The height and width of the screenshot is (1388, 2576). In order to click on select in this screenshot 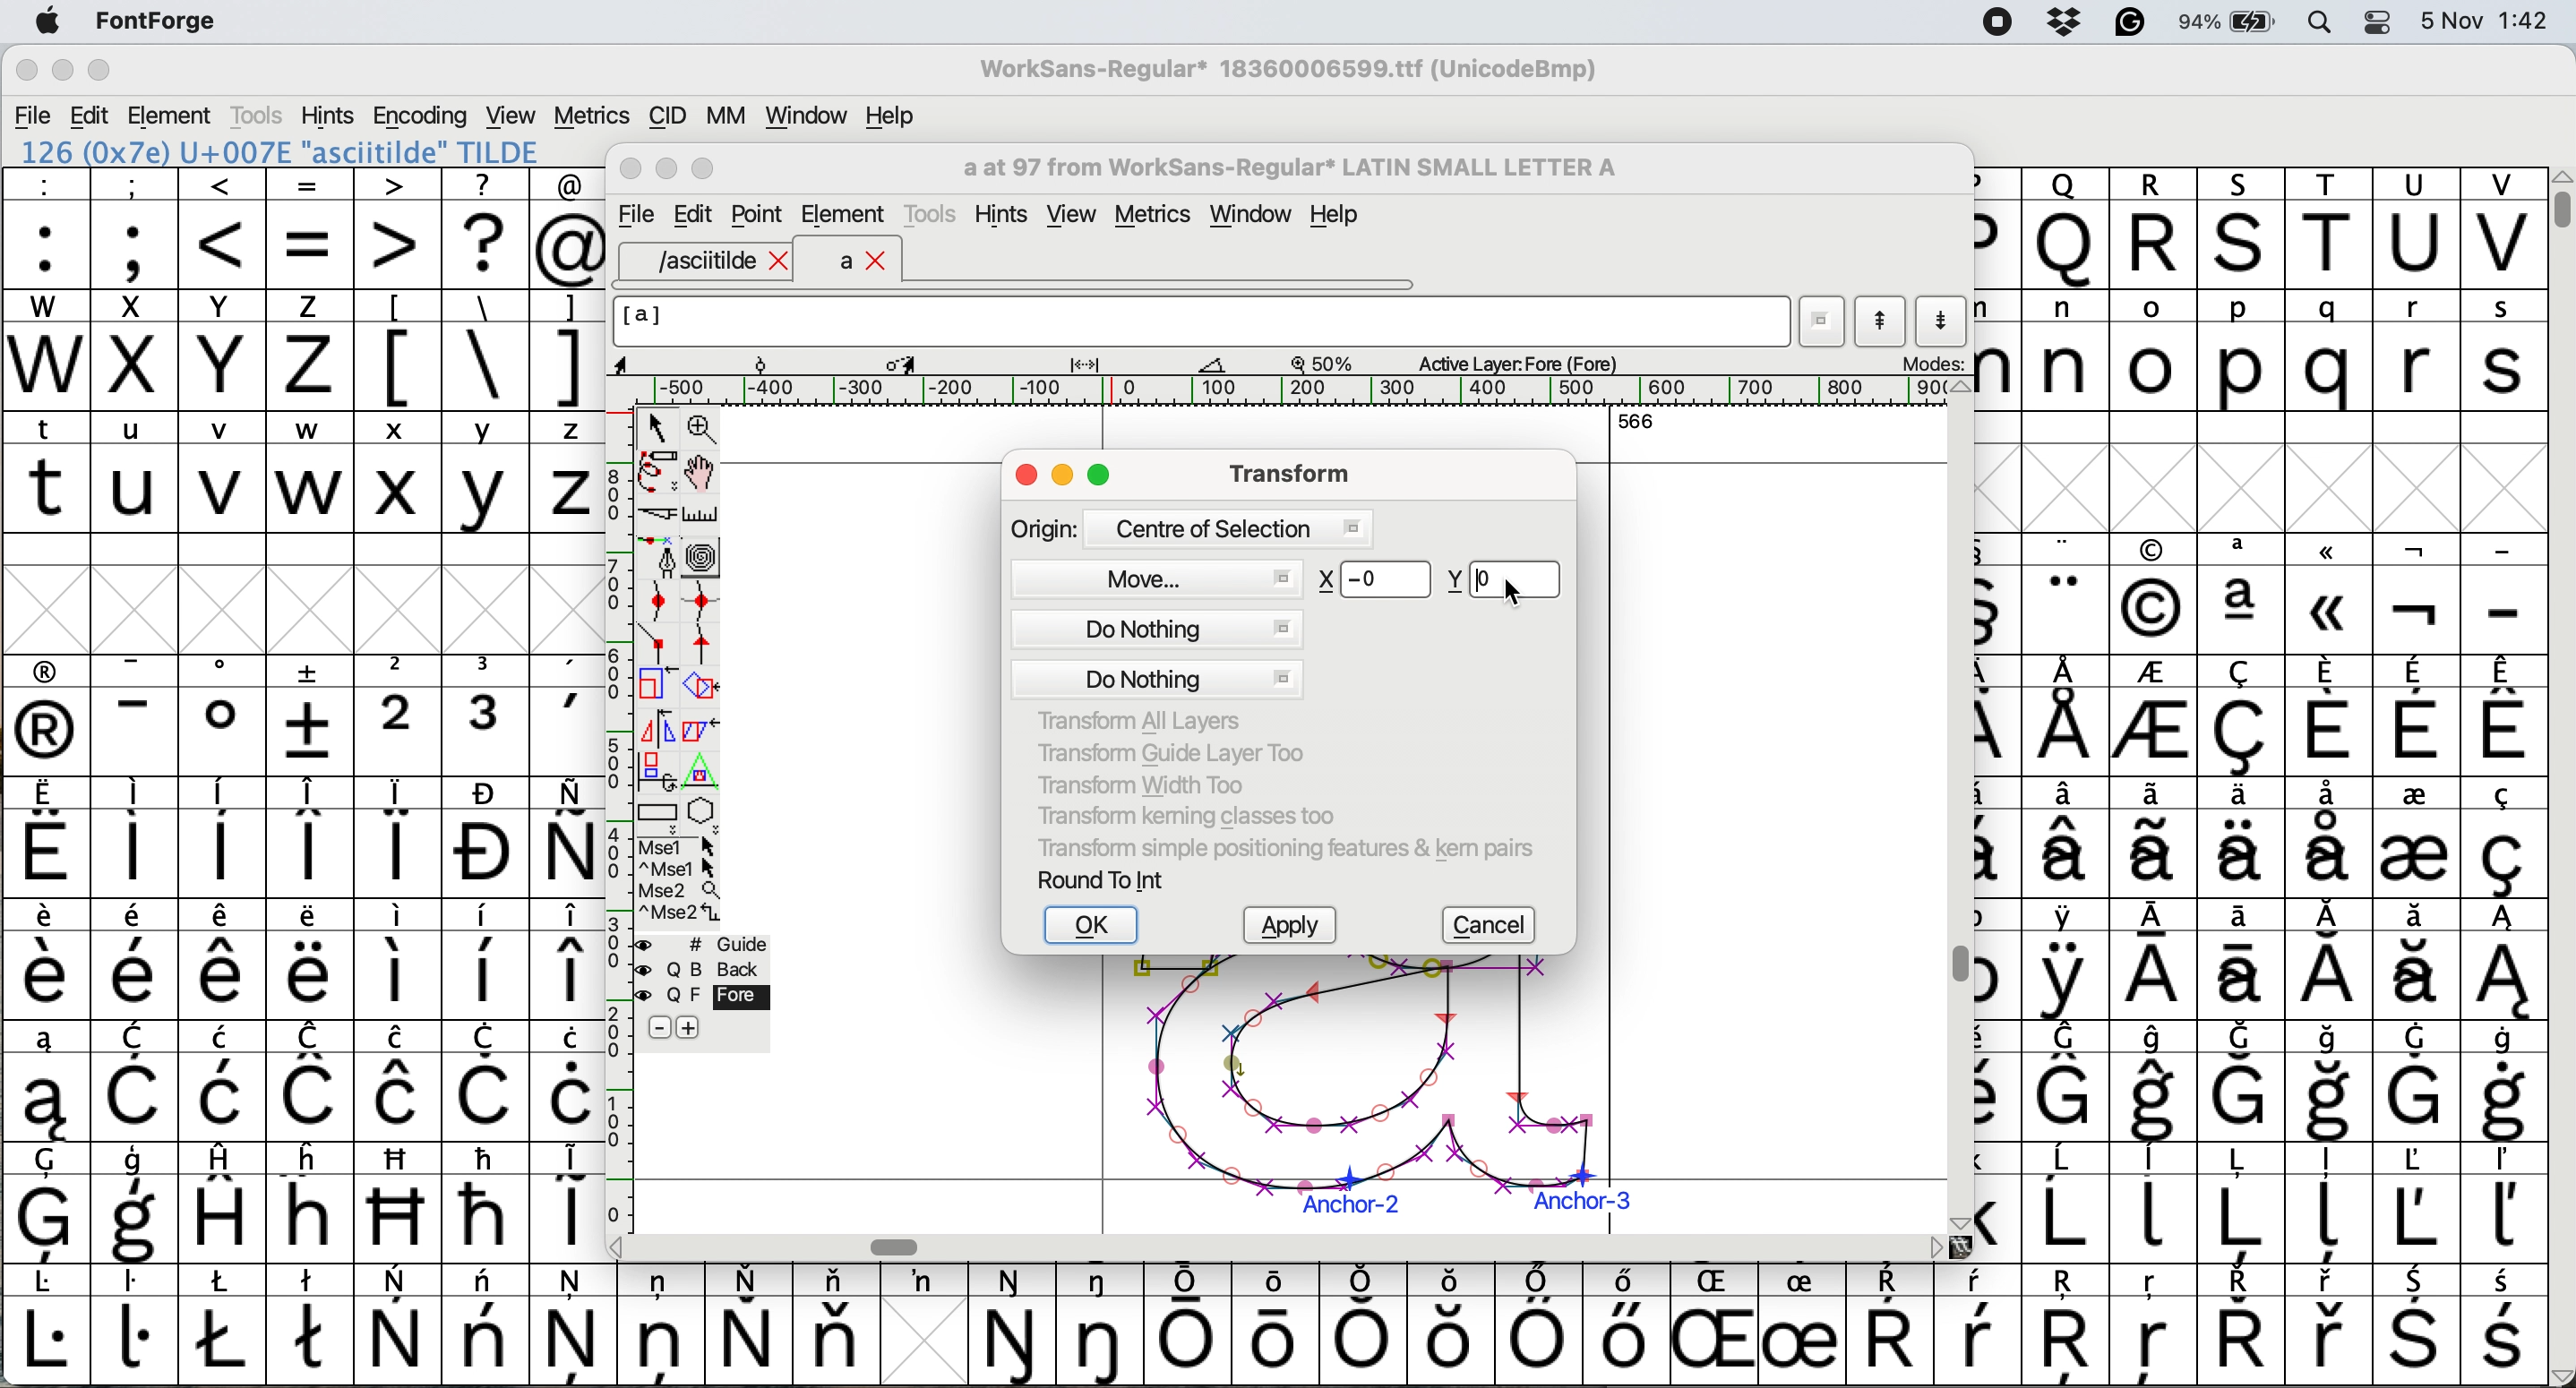, I will do `click(659, 424)`.